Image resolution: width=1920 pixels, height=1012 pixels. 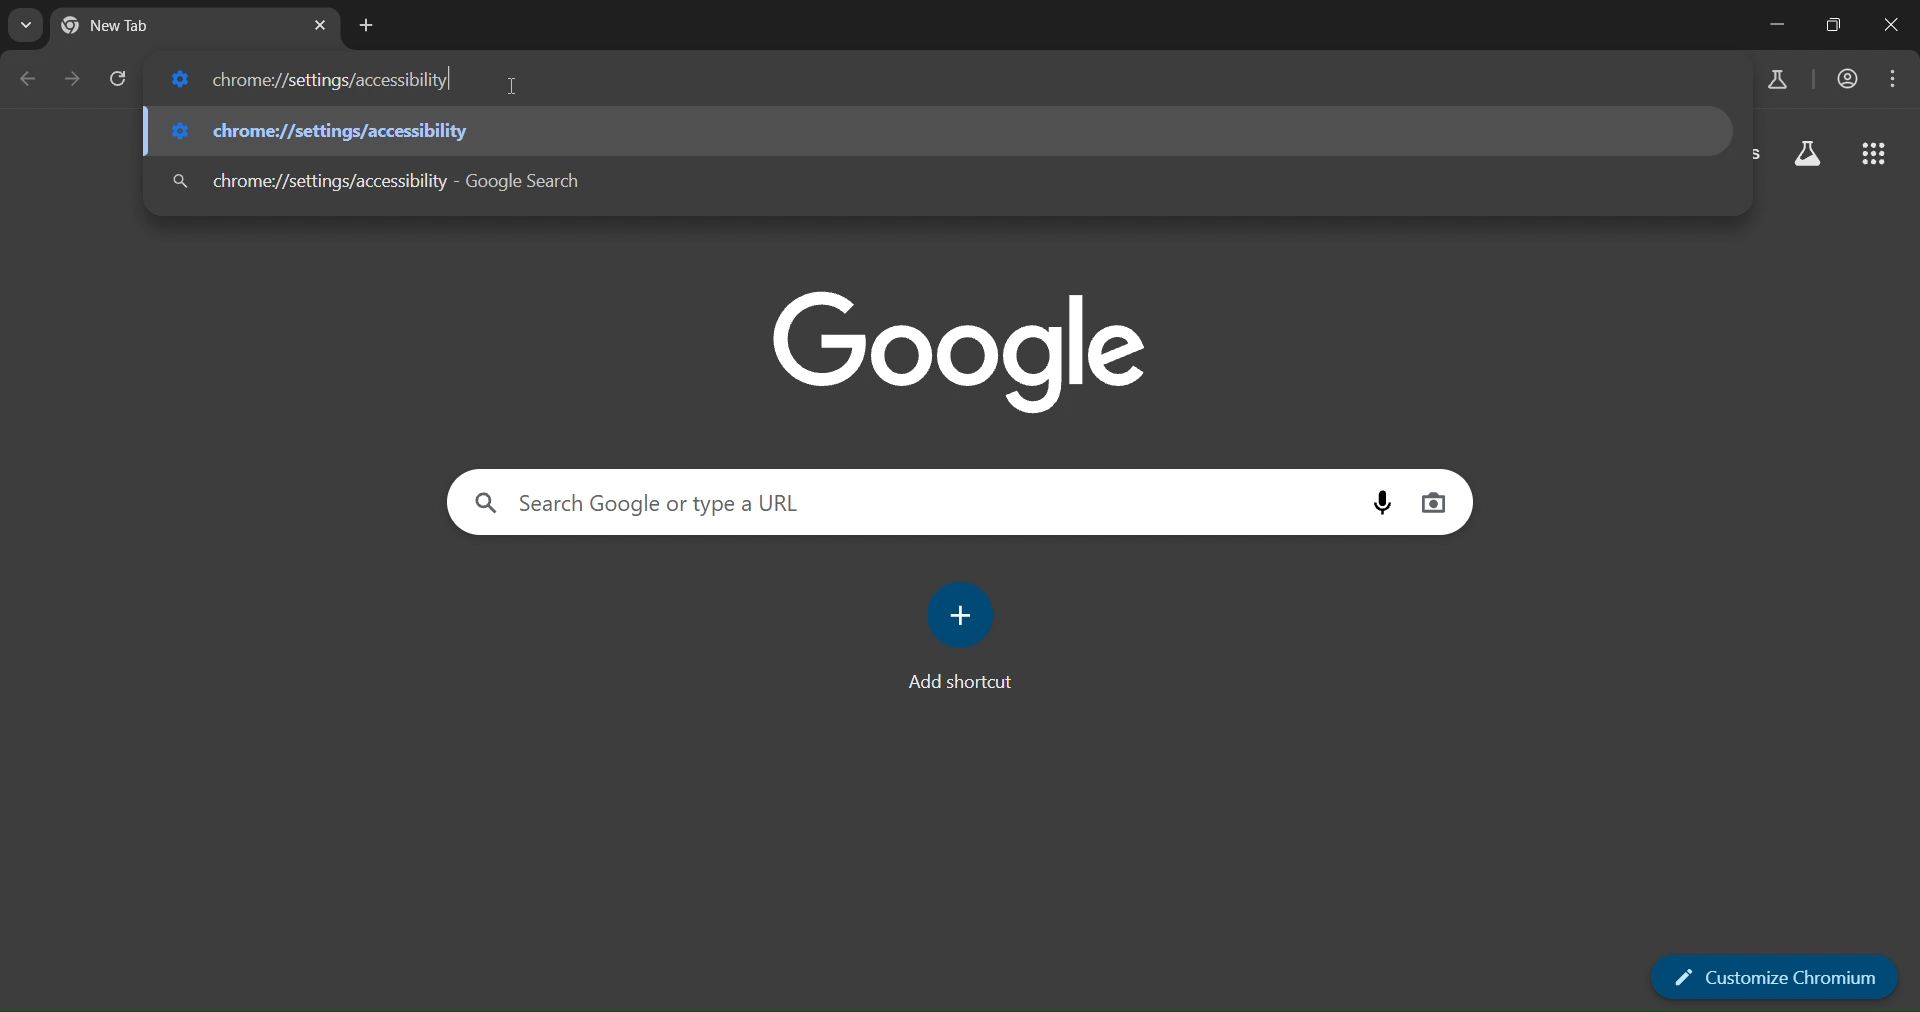 What do you see at coordinates (1892, 26) in the screenshot?
I see `close` at bounding box center [1892, 26].